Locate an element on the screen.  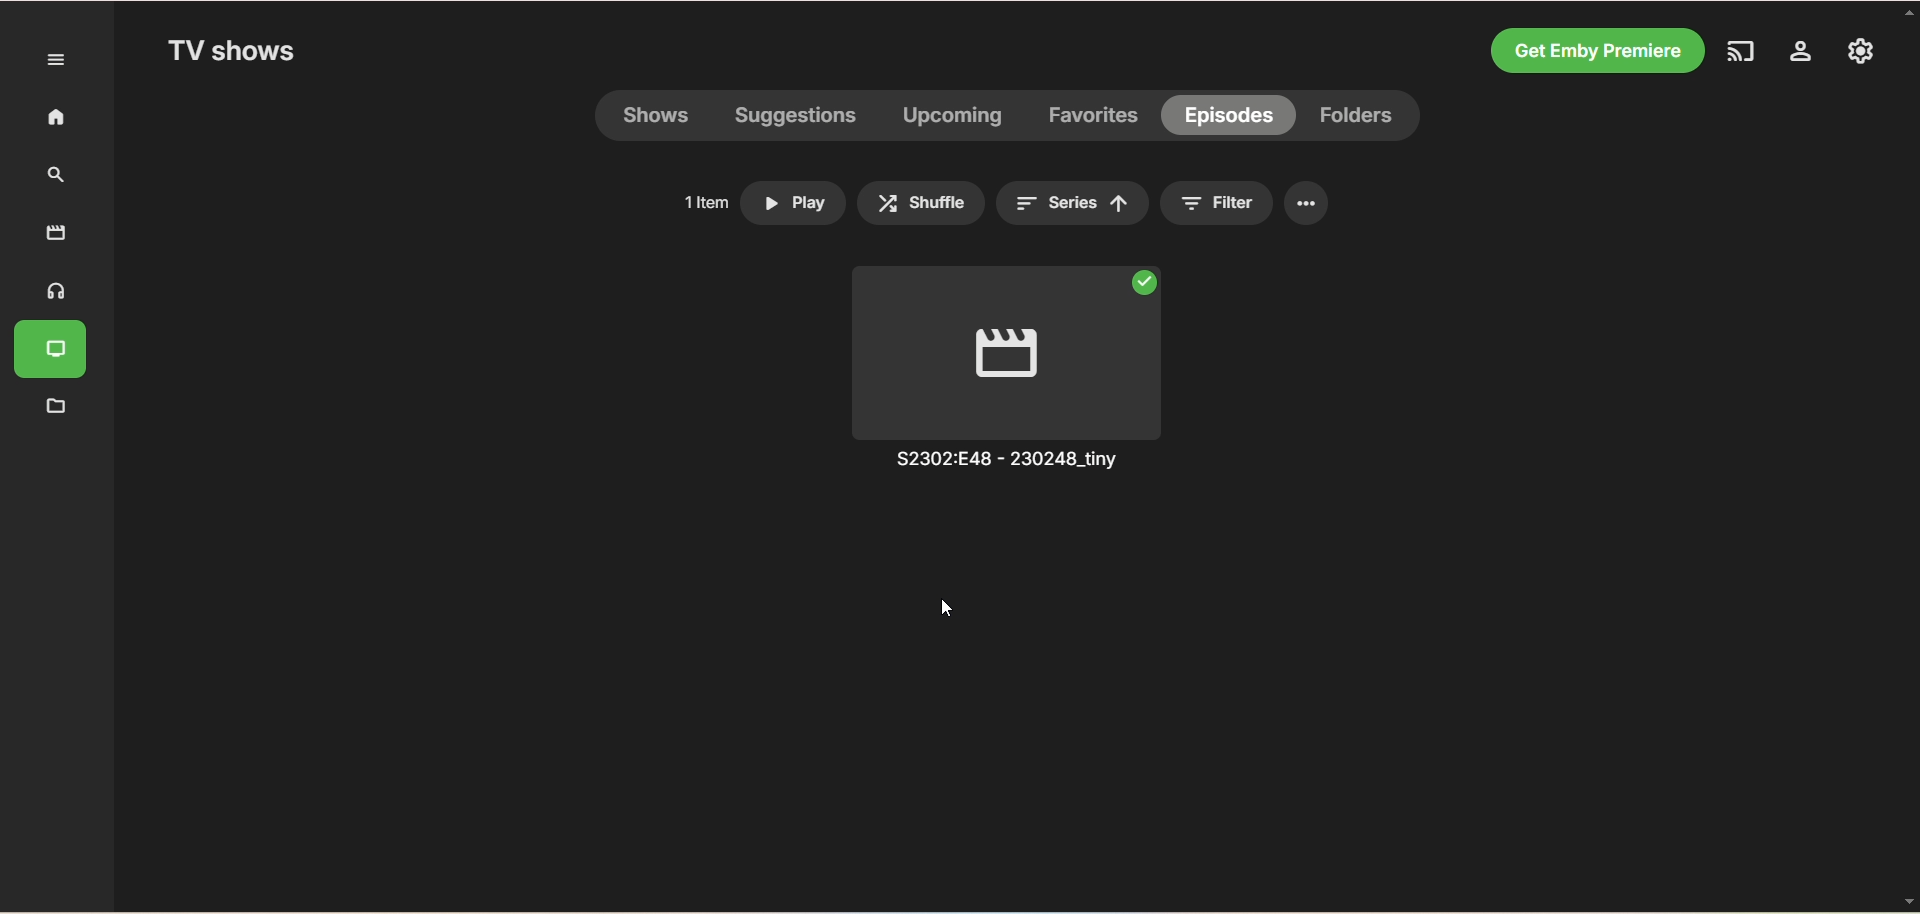
play is located at coordinates (1017, 351).